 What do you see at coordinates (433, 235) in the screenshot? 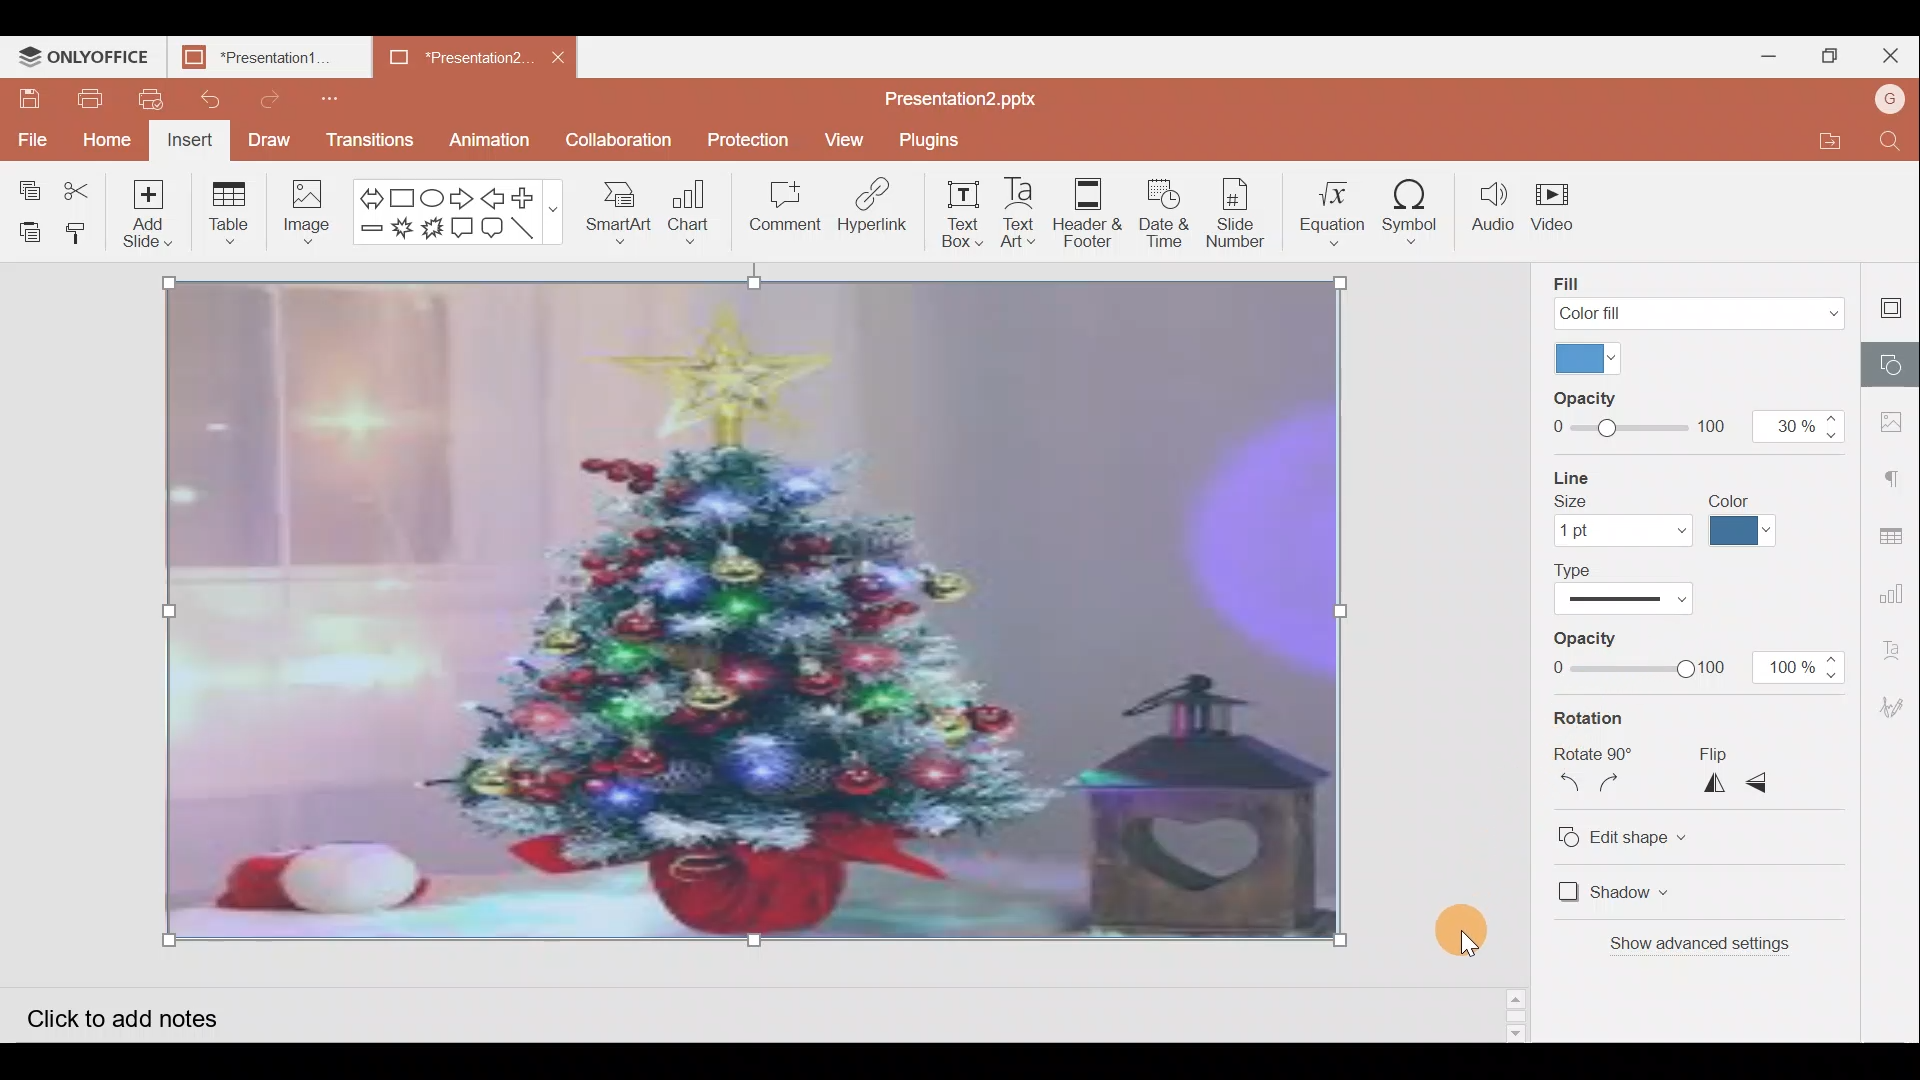
I see `Explosion 2` at bounding box center [433, 235].